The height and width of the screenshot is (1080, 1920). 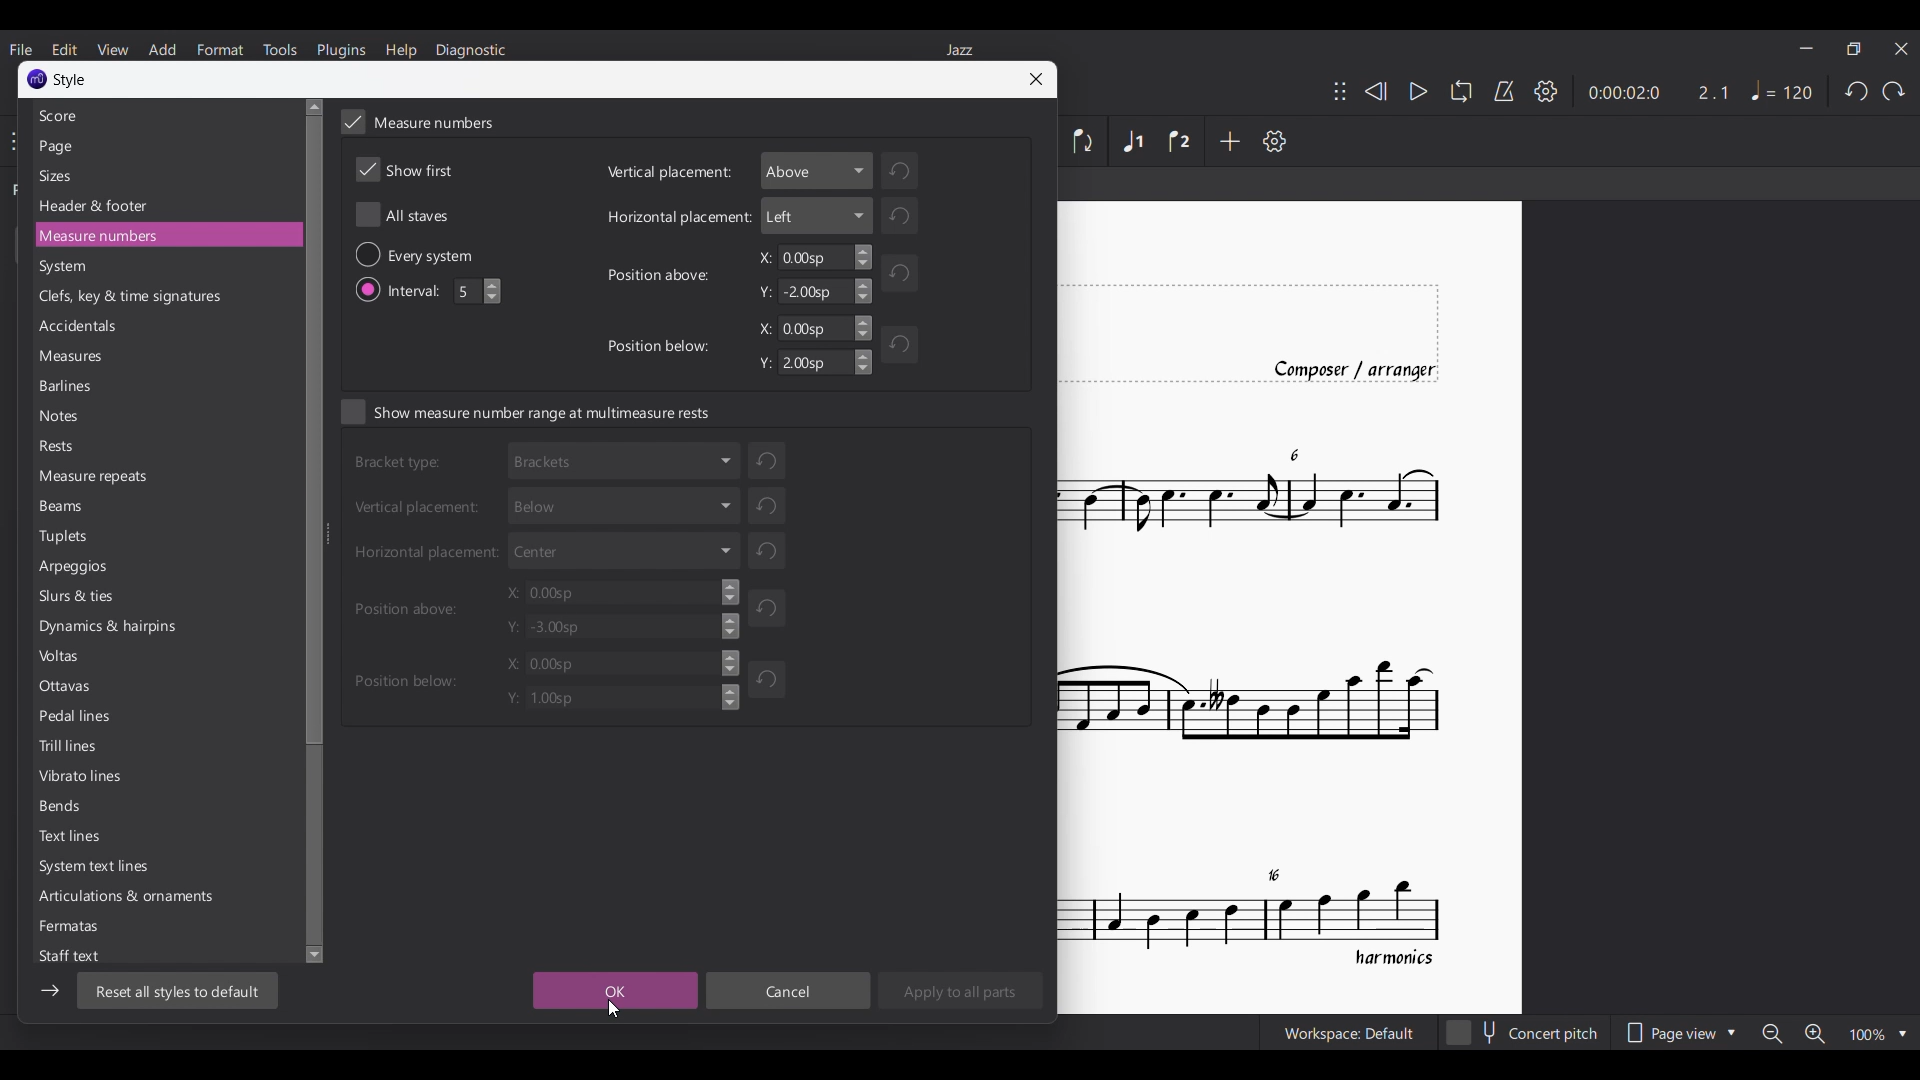 I want to click on System, so click(x=100, y=869).